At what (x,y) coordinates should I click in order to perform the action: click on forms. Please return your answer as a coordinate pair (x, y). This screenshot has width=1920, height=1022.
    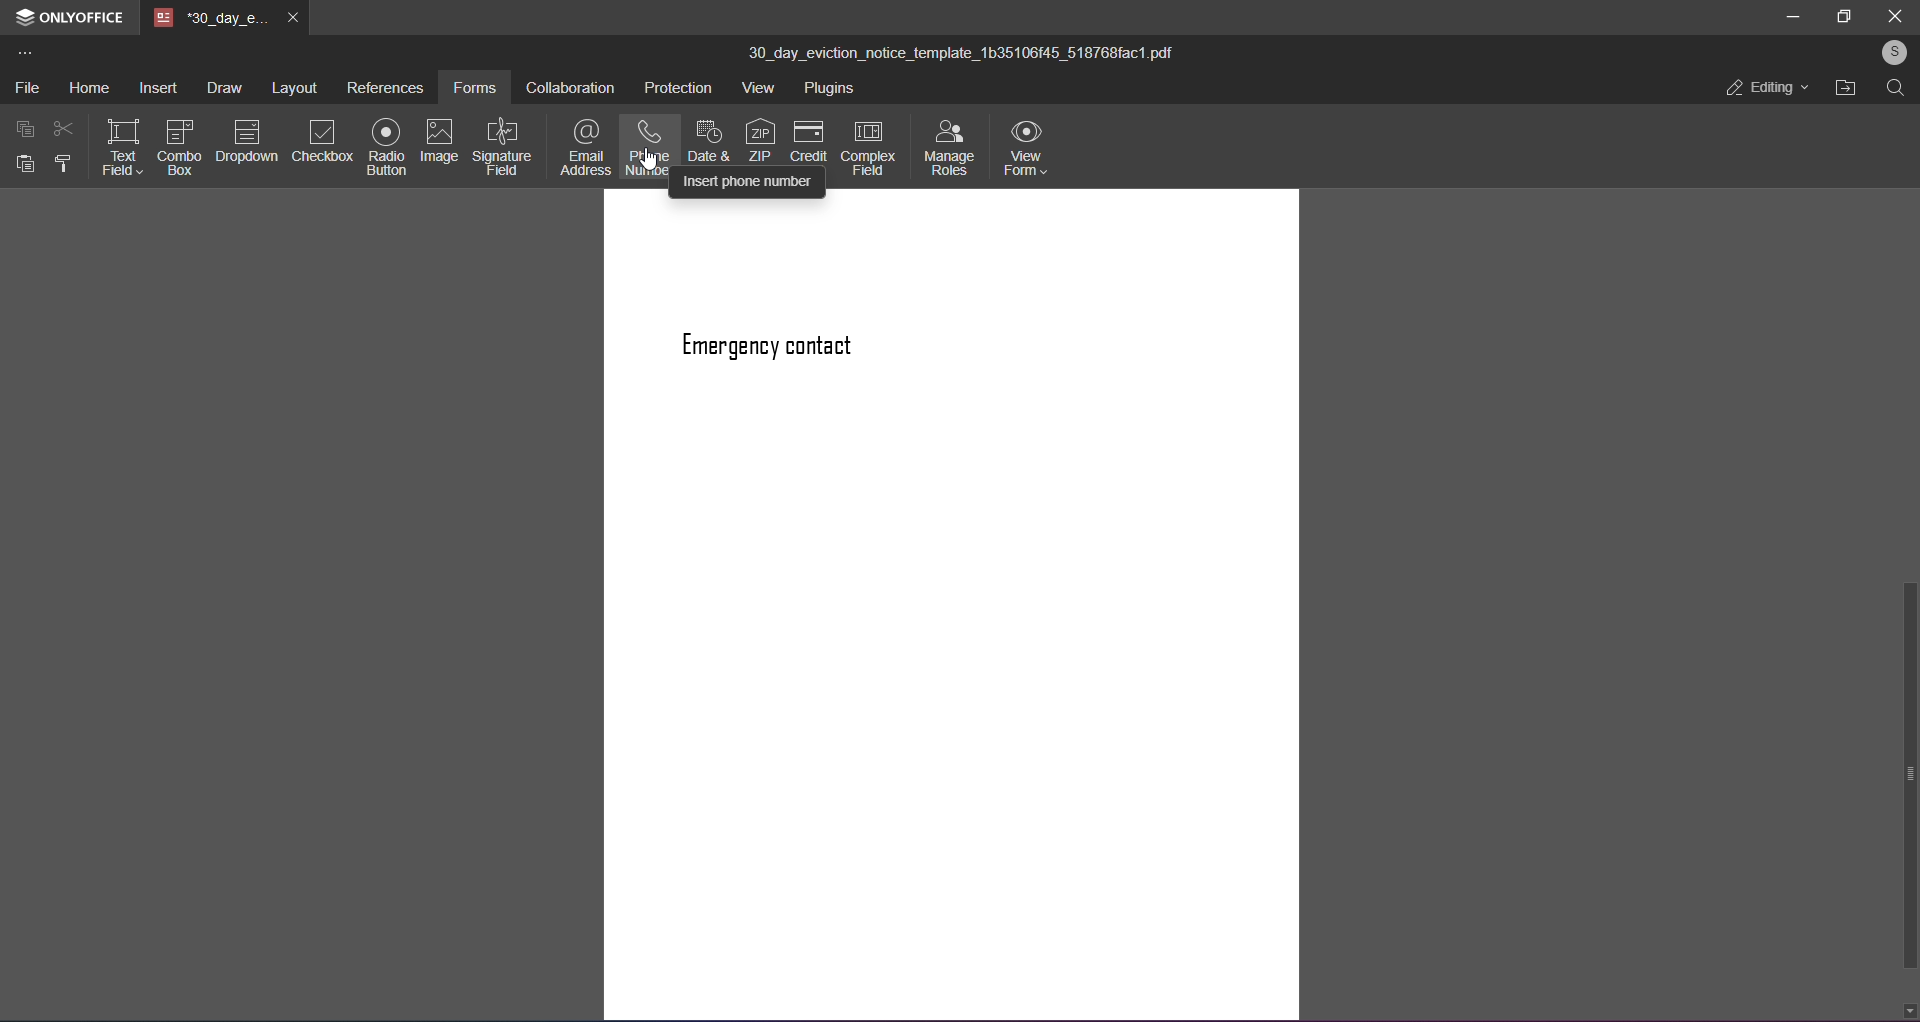
    Looking at the image, I should click on (476, 82).